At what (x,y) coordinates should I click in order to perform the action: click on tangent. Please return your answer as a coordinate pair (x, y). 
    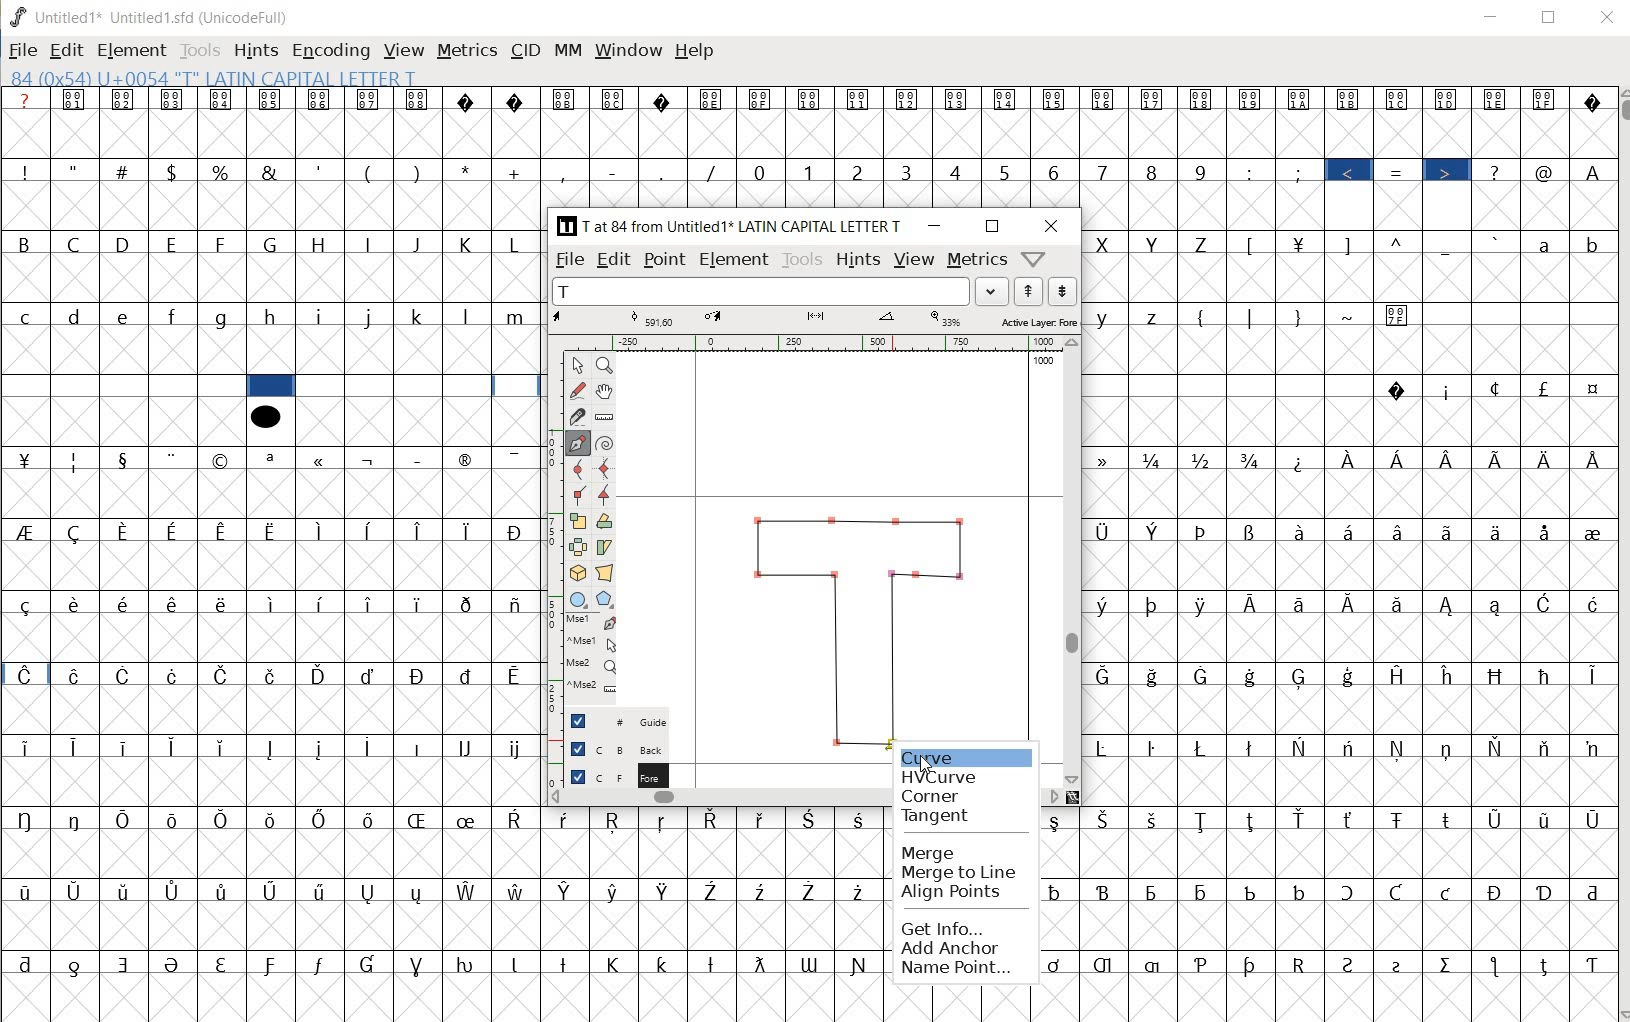
    Looking at the image, I should click on (607, 493).